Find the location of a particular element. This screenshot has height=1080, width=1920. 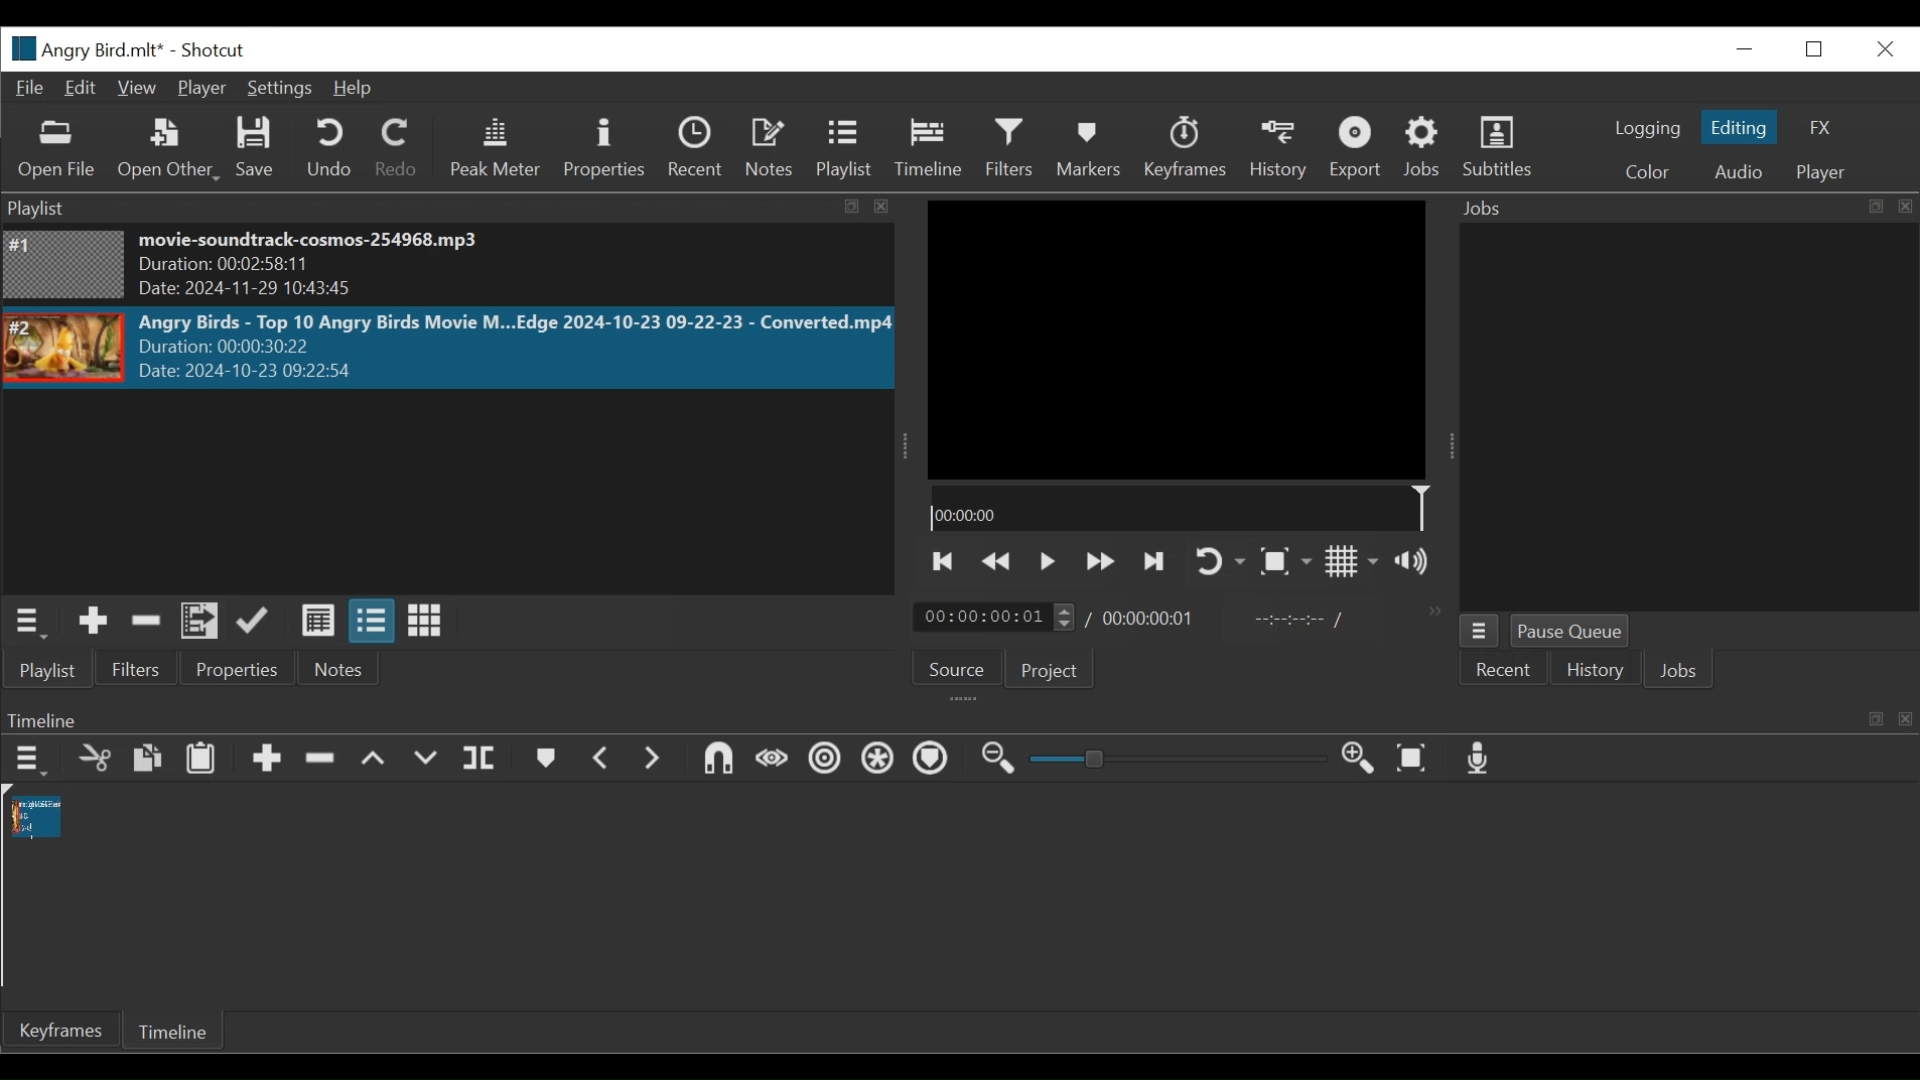

Open Other is located at coordinates (169, 150).